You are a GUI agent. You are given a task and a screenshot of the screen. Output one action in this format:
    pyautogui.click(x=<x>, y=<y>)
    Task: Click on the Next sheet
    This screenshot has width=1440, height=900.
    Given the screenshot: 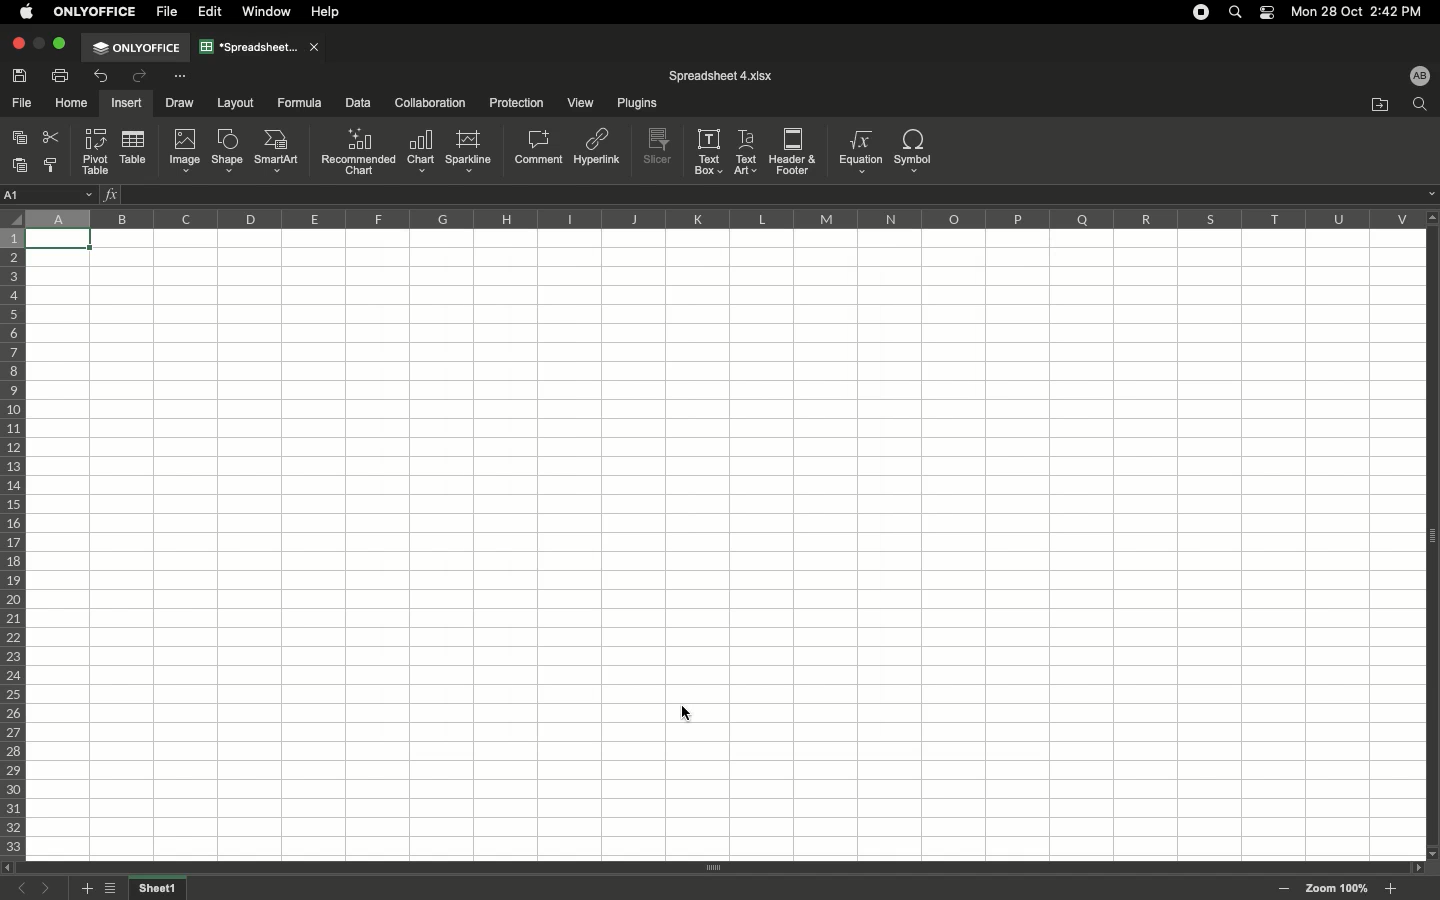 What is the action you would take?
    pyautogui.click(x=51, y=889)
    